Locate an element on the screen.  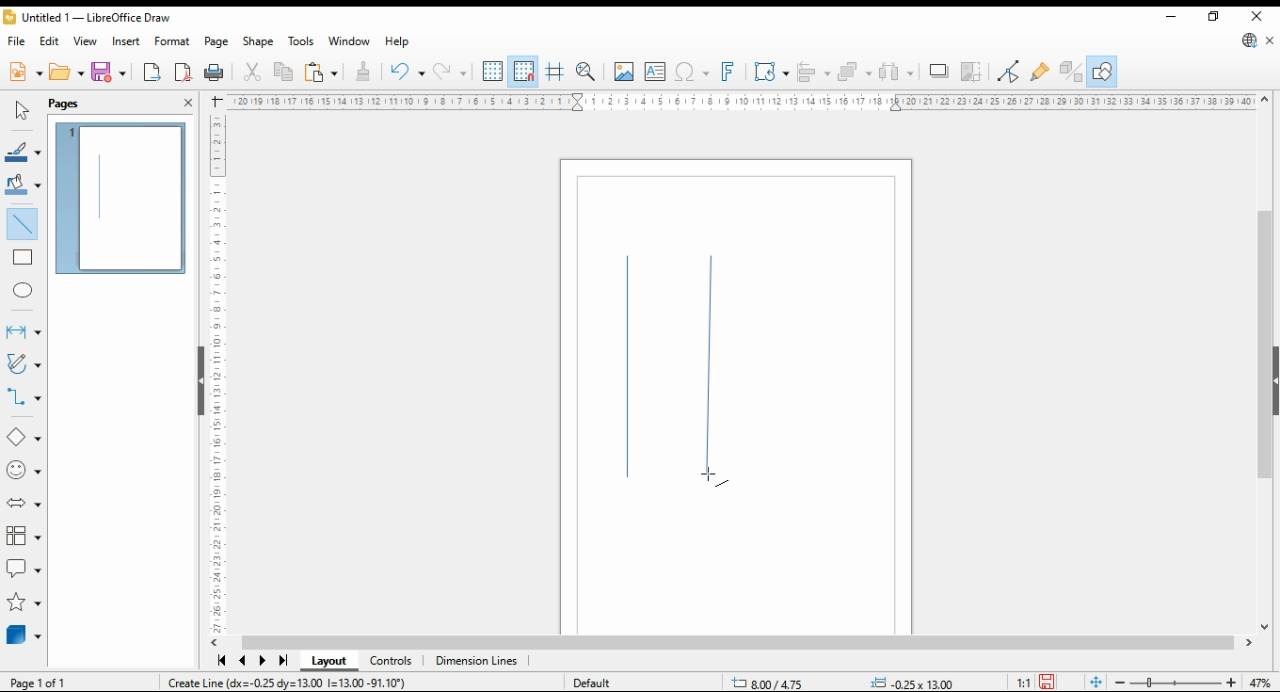
1:1 is located at coordinates (1023, 682).